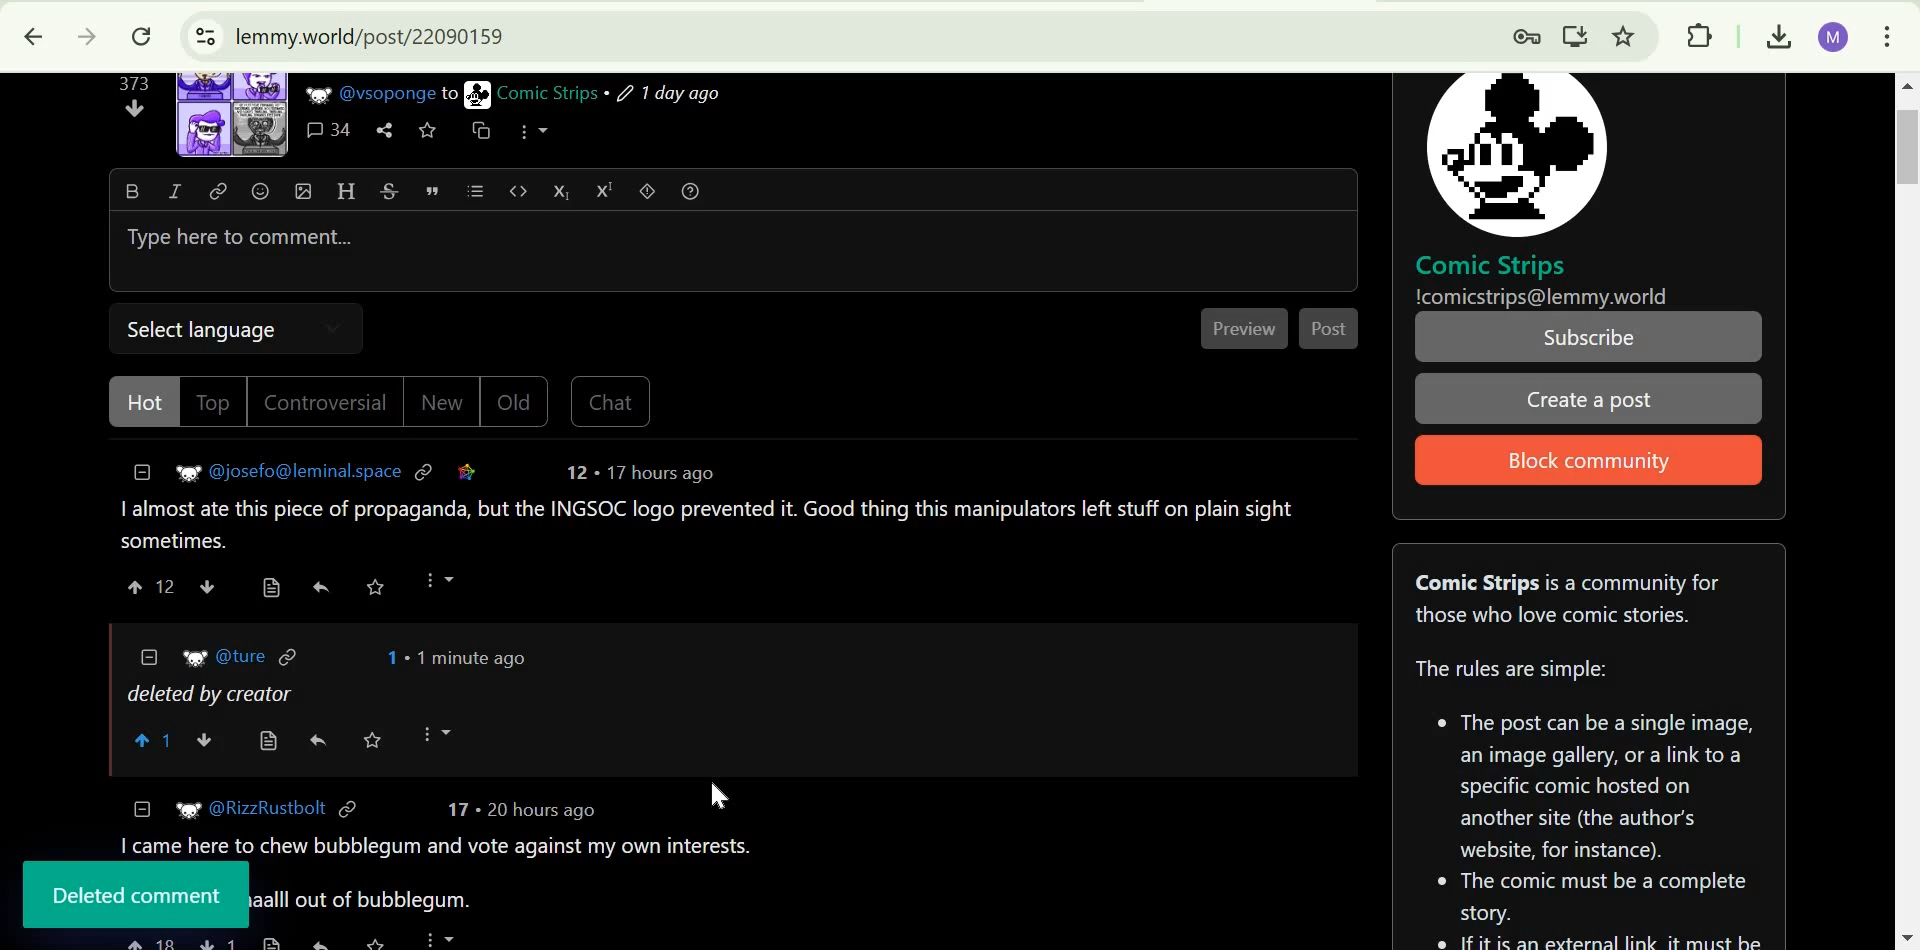  Describe the element at coordinates (1625, 35) in the screenshot. I see `Bookmark this tab` at that location.